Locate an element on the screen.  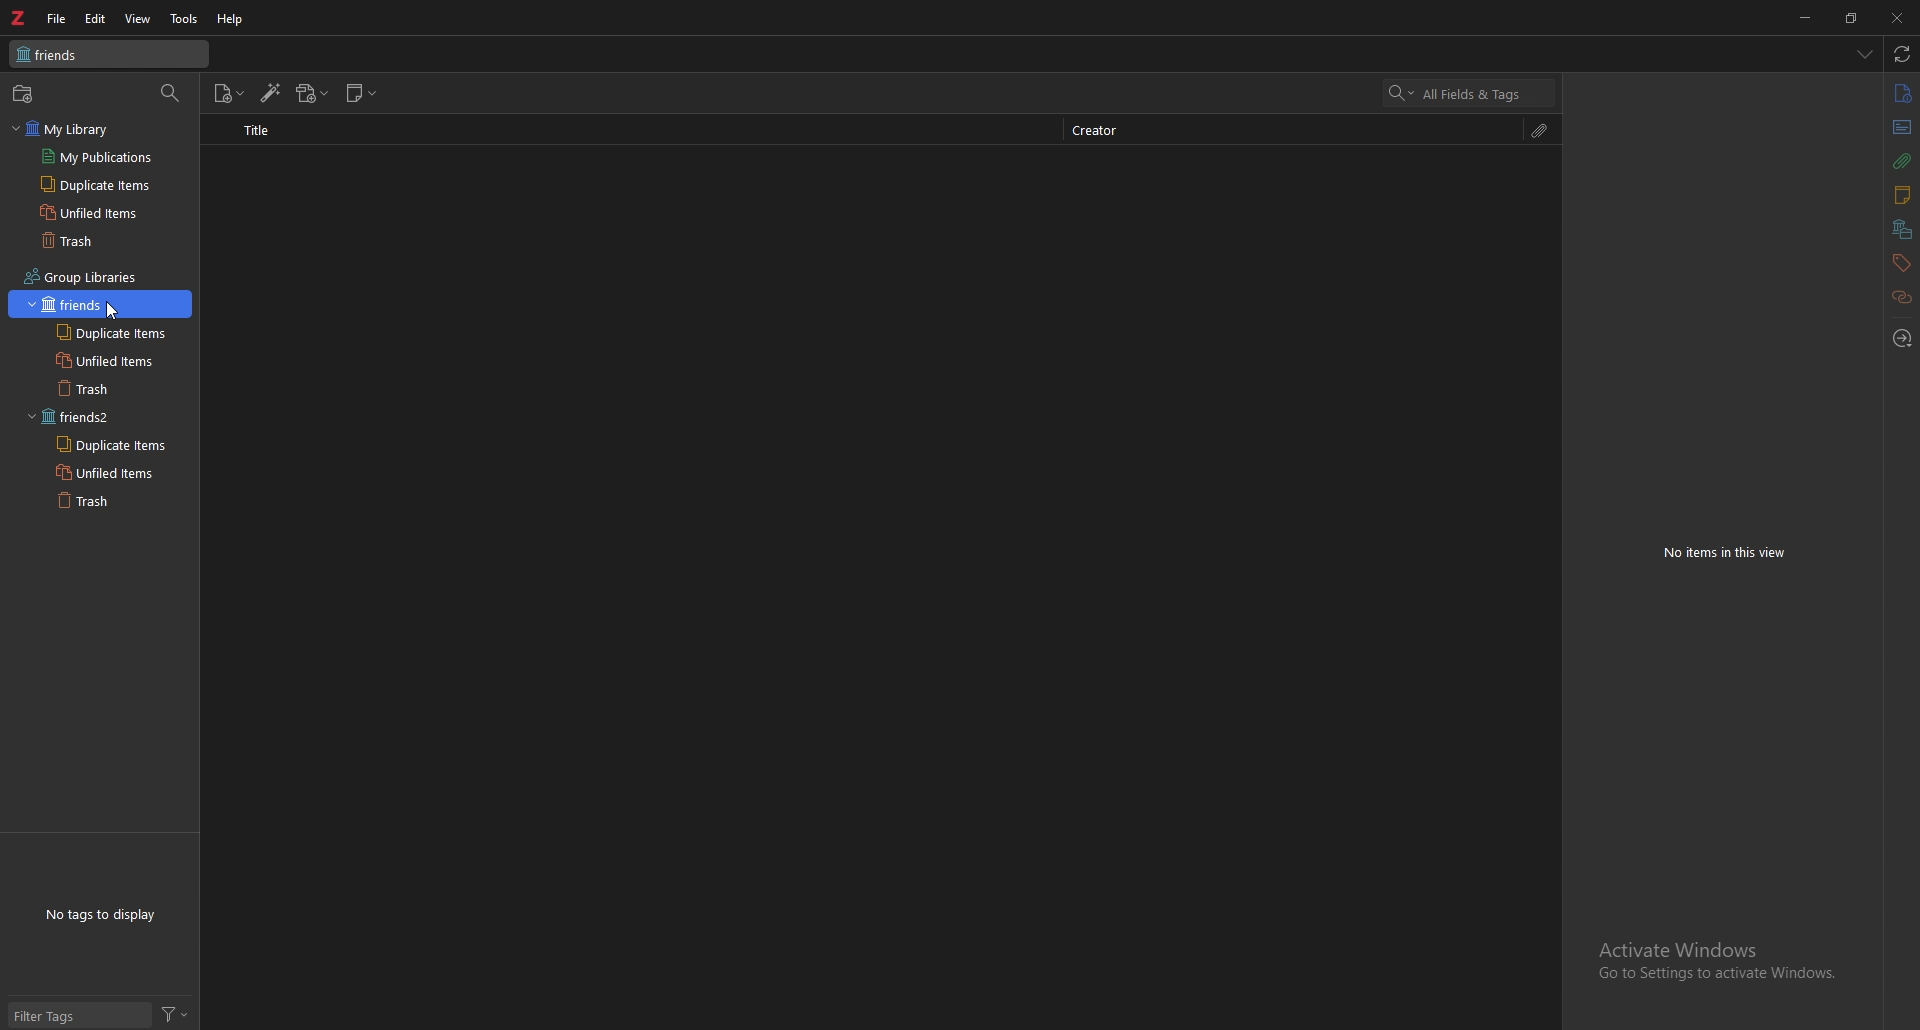
new note is located at coordinates (364, 92).